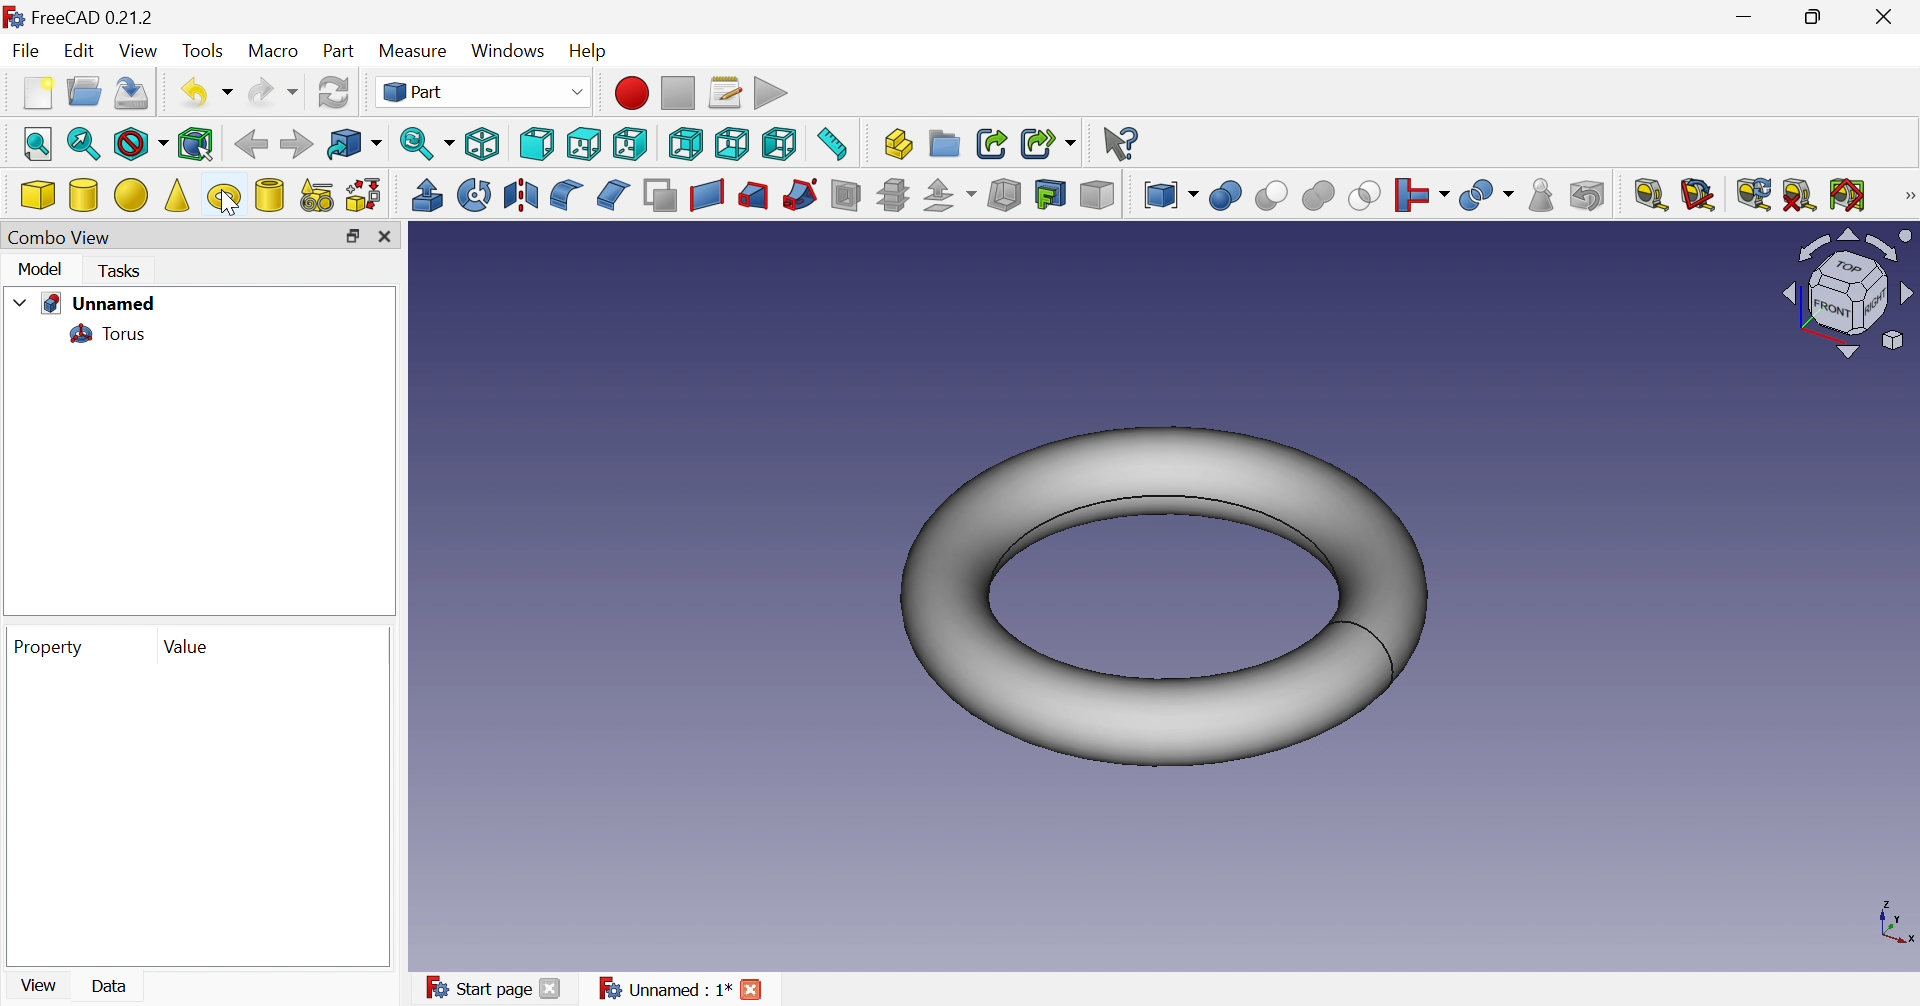 Image resolution: width=1920 pixels, height=1006 pixels. Describe the element at coordinates (414, 53) in the screenshot. I see `Measure` at that location.